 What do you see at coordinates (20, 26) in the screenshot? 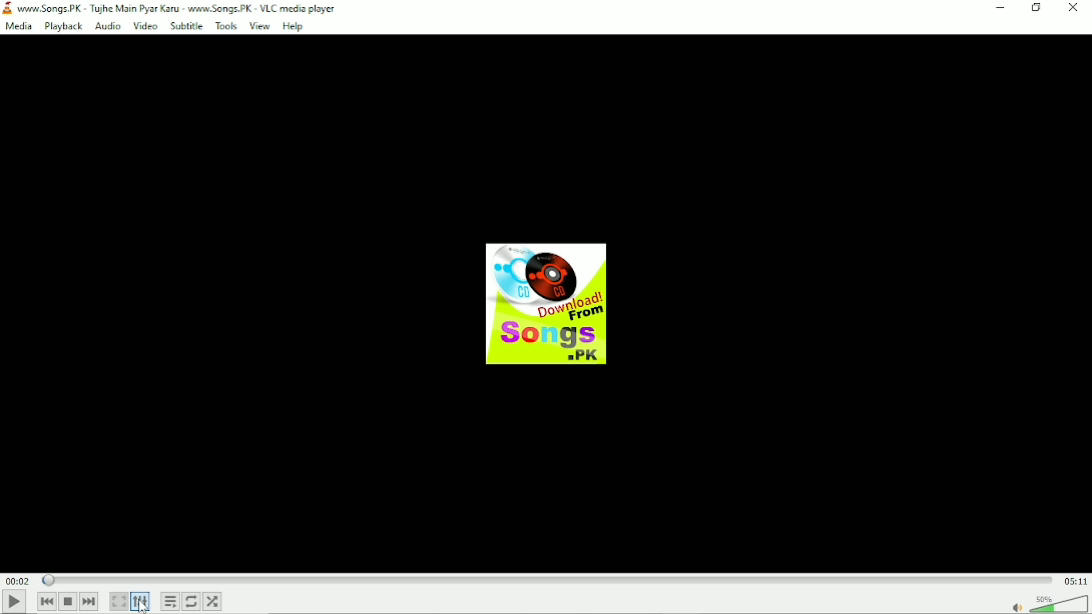
I see `Media` at bounding box center [20, 26].